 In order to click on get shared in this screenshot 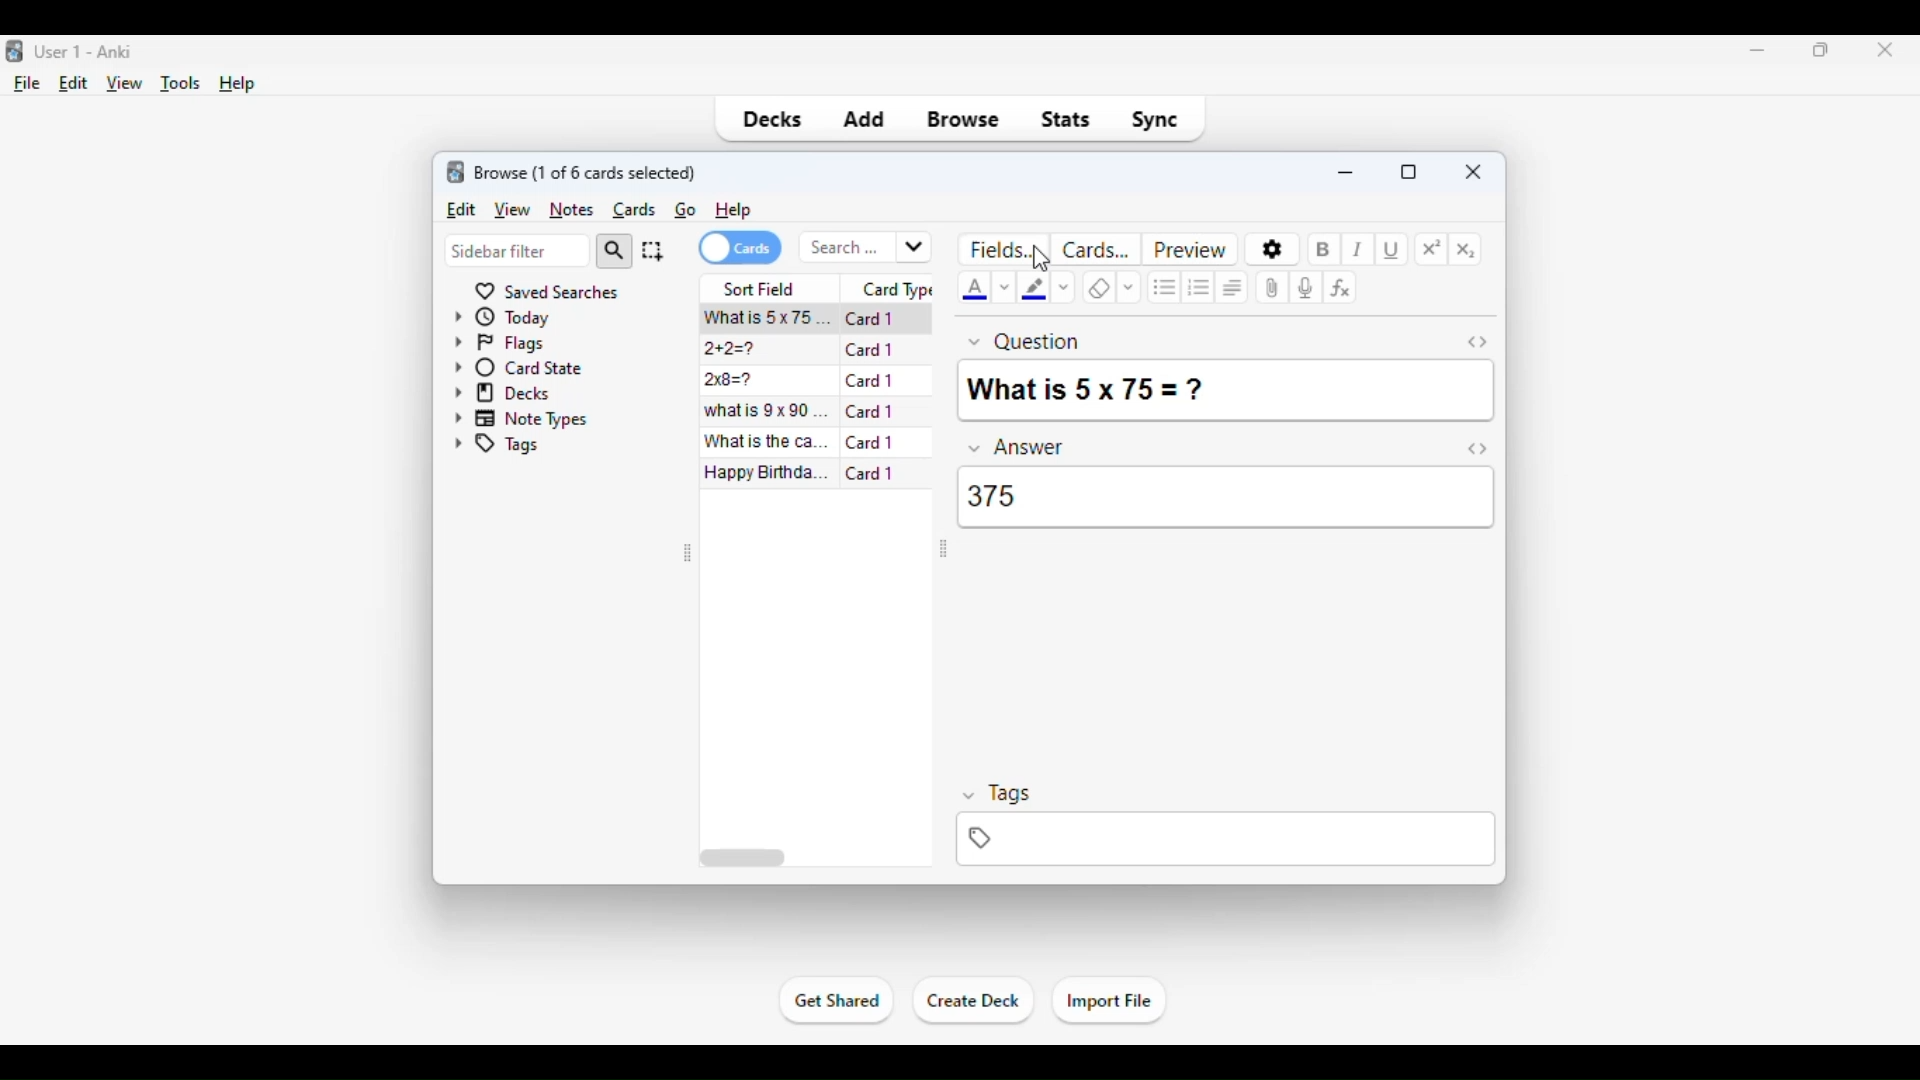, I will do `click(838, 1000)`.